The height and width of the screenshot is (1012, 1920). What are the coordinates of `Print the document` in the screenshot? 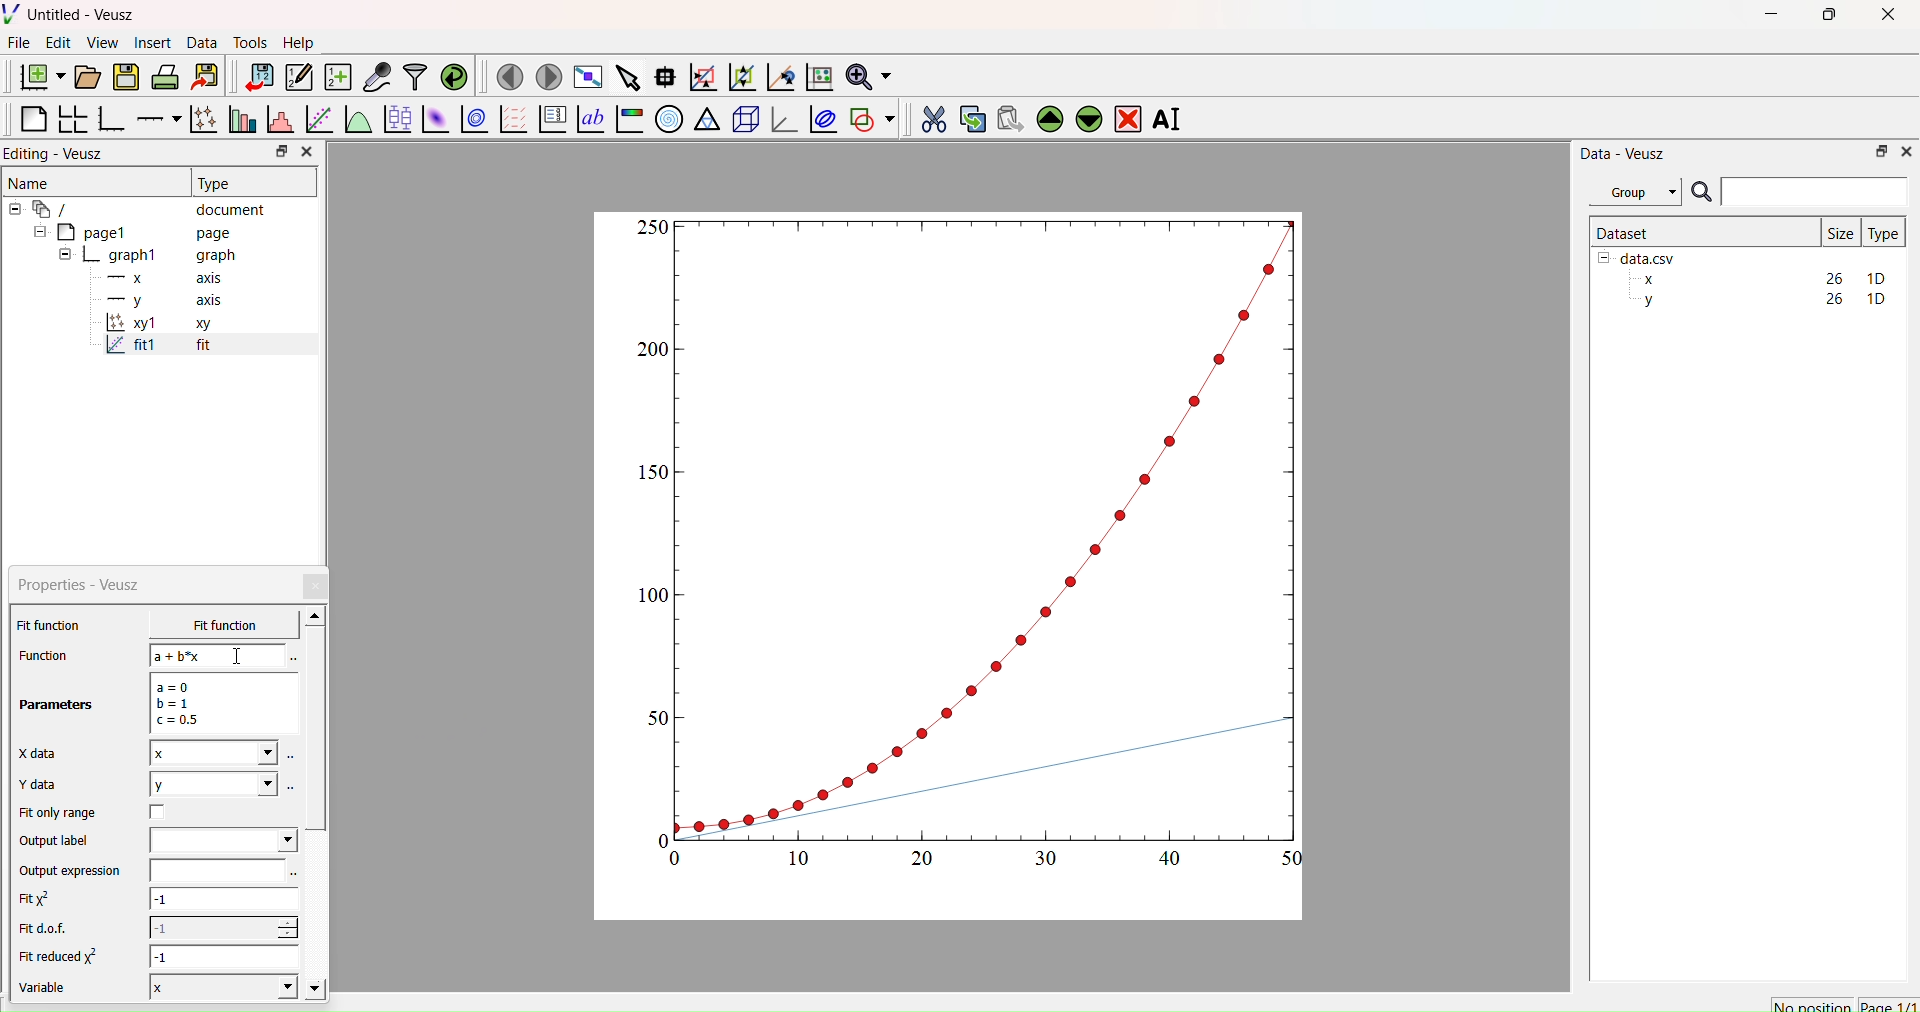 It's located at (165, 75).